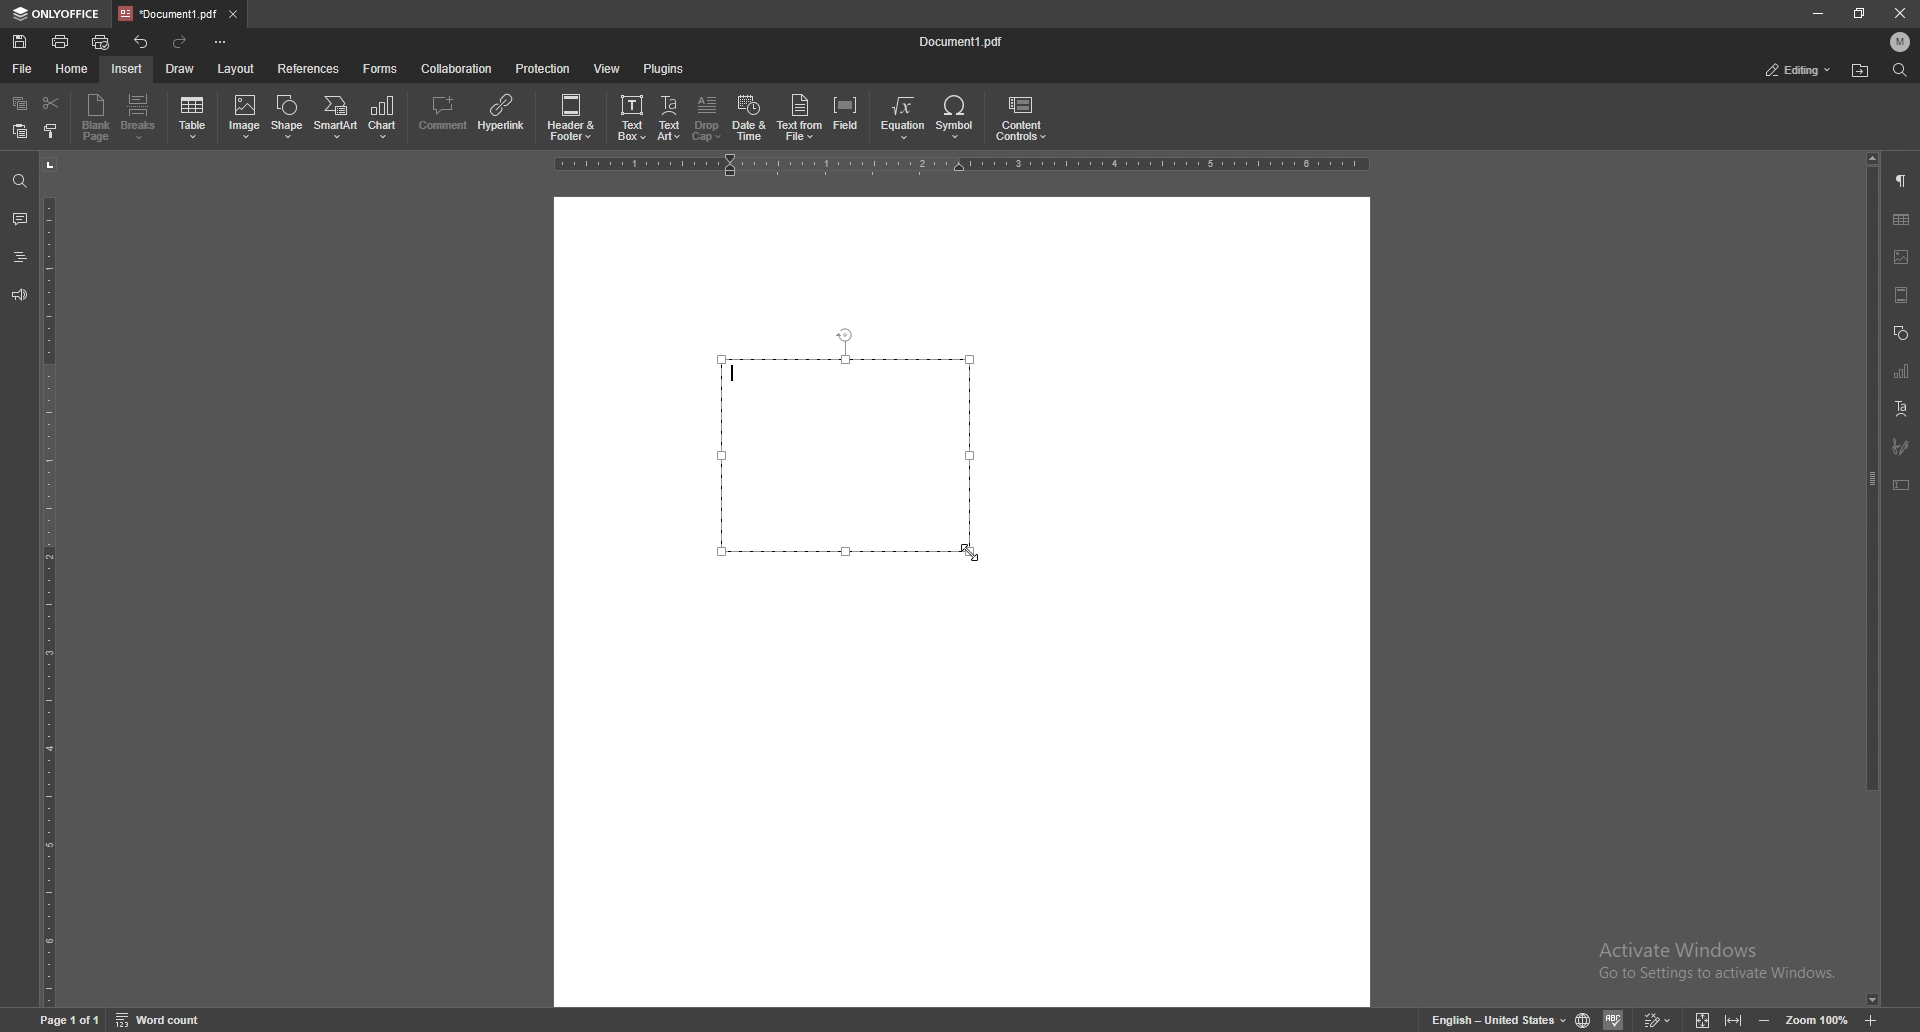  I want to click on find, so click(18, 182).